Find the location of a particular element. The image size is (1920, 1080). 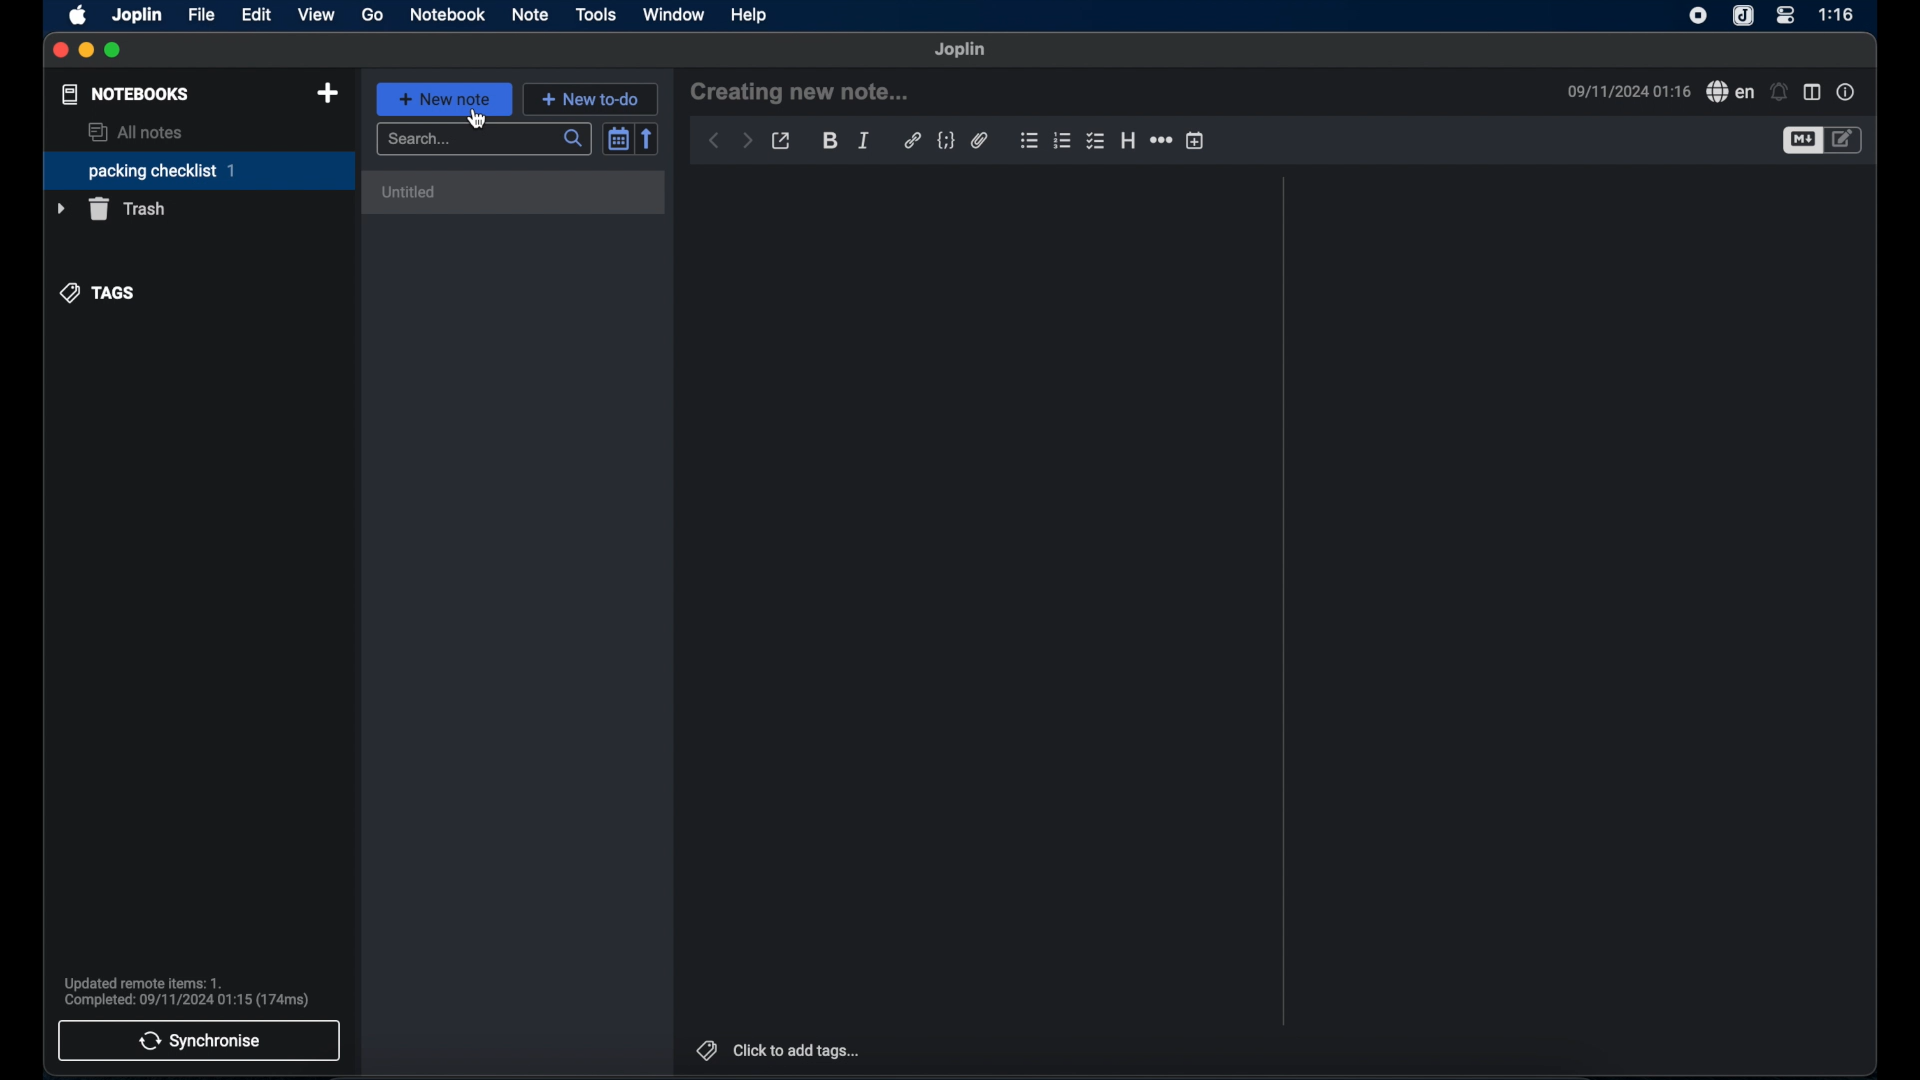

code is located at coordinates (945, 140).